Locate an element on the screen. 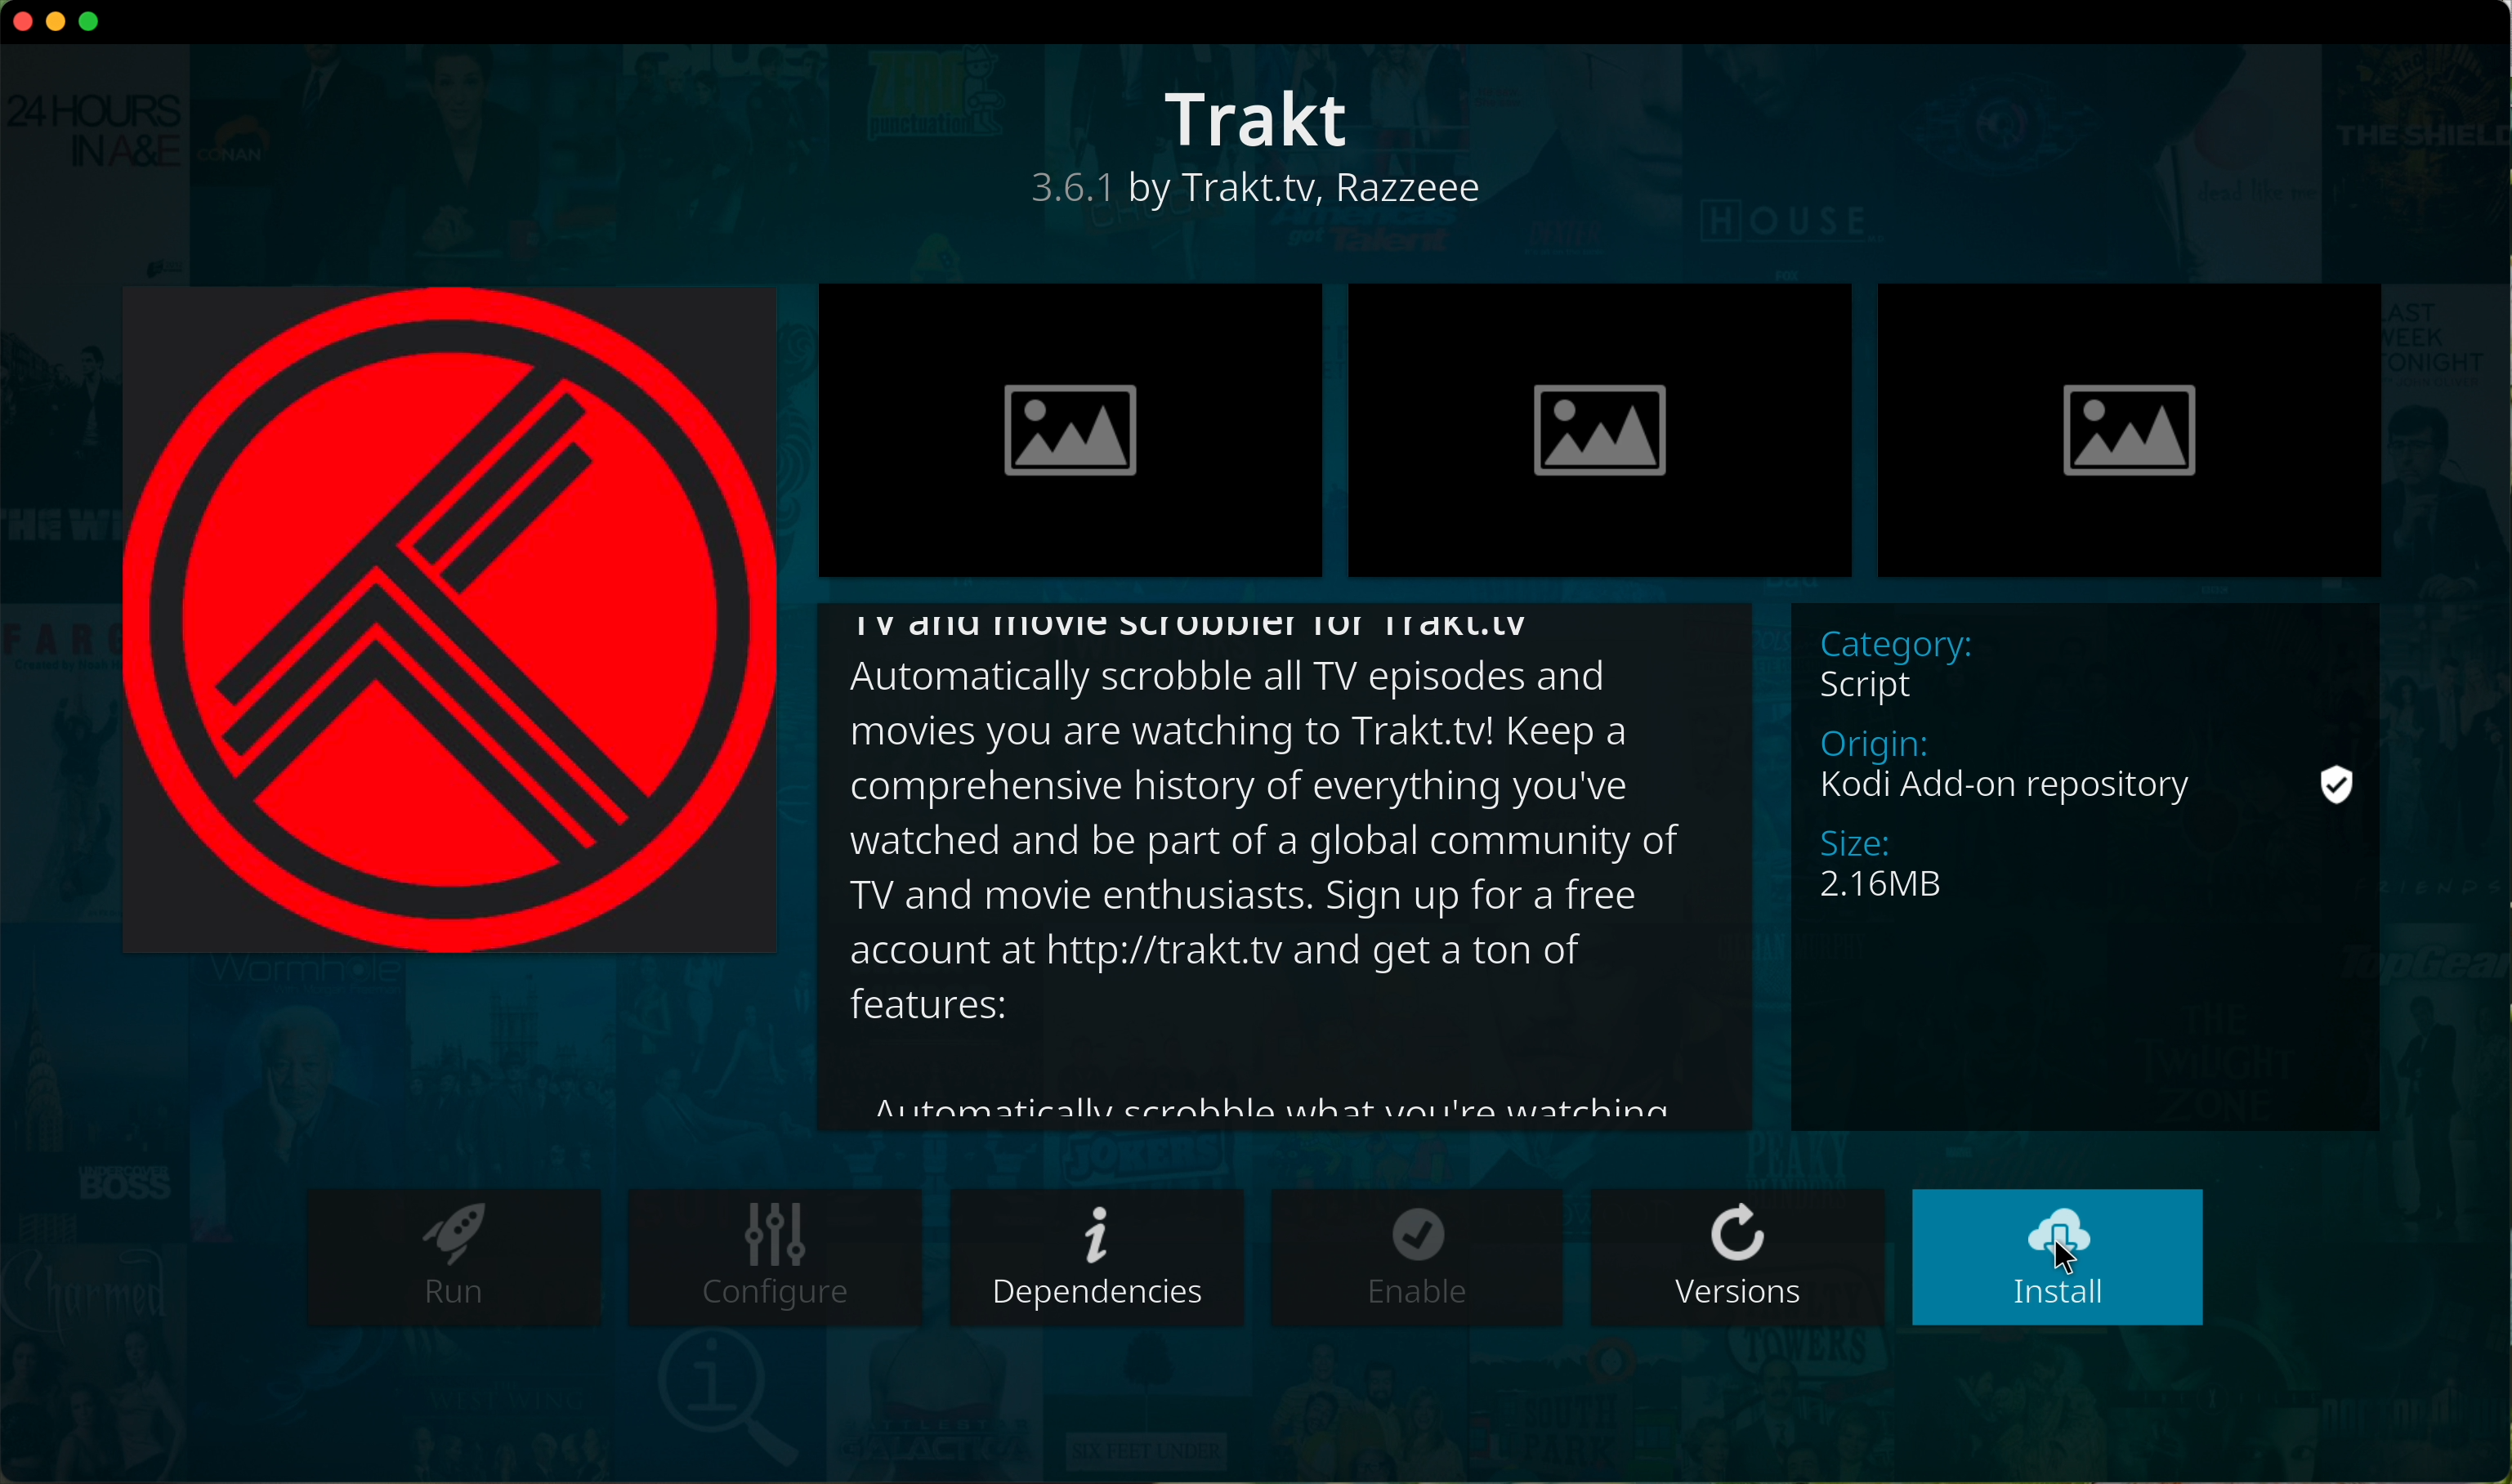  image is located at coordinates (449, 622).